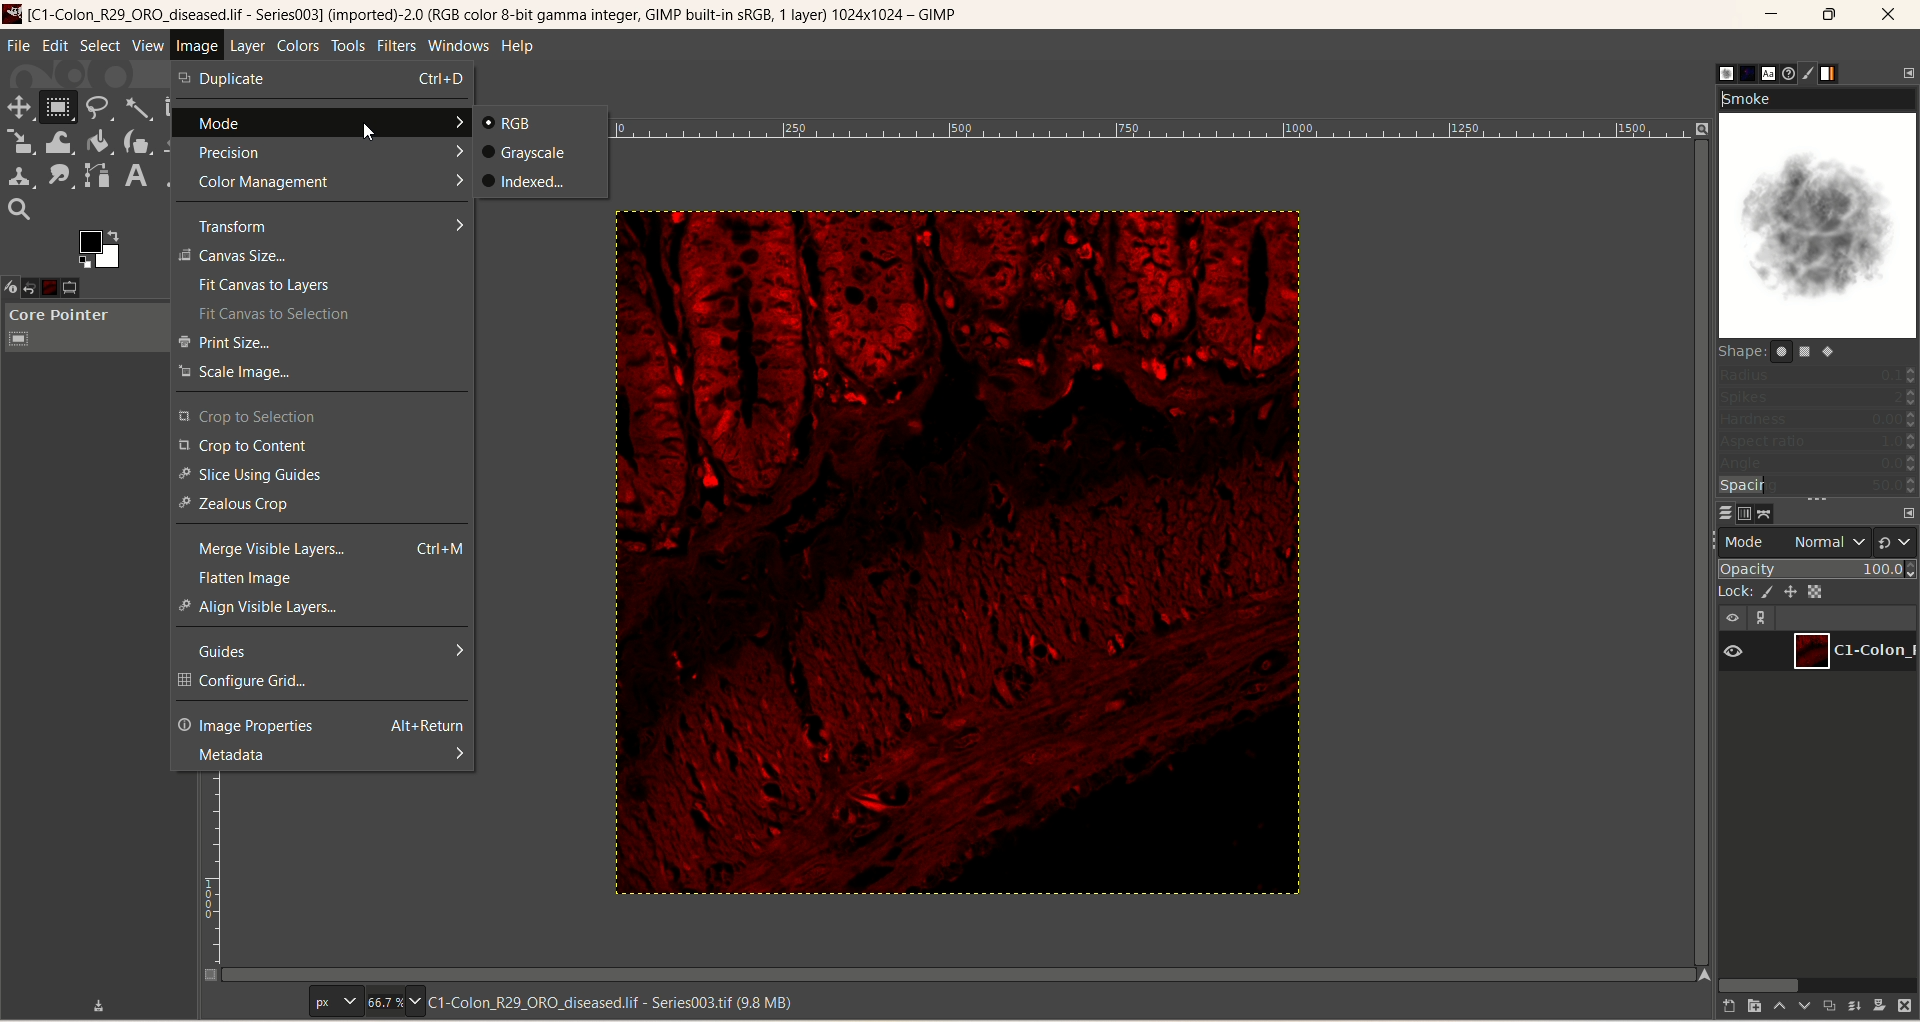 The image size is (1920, 1022). I want to click on align visible layers, so click(322, 608).